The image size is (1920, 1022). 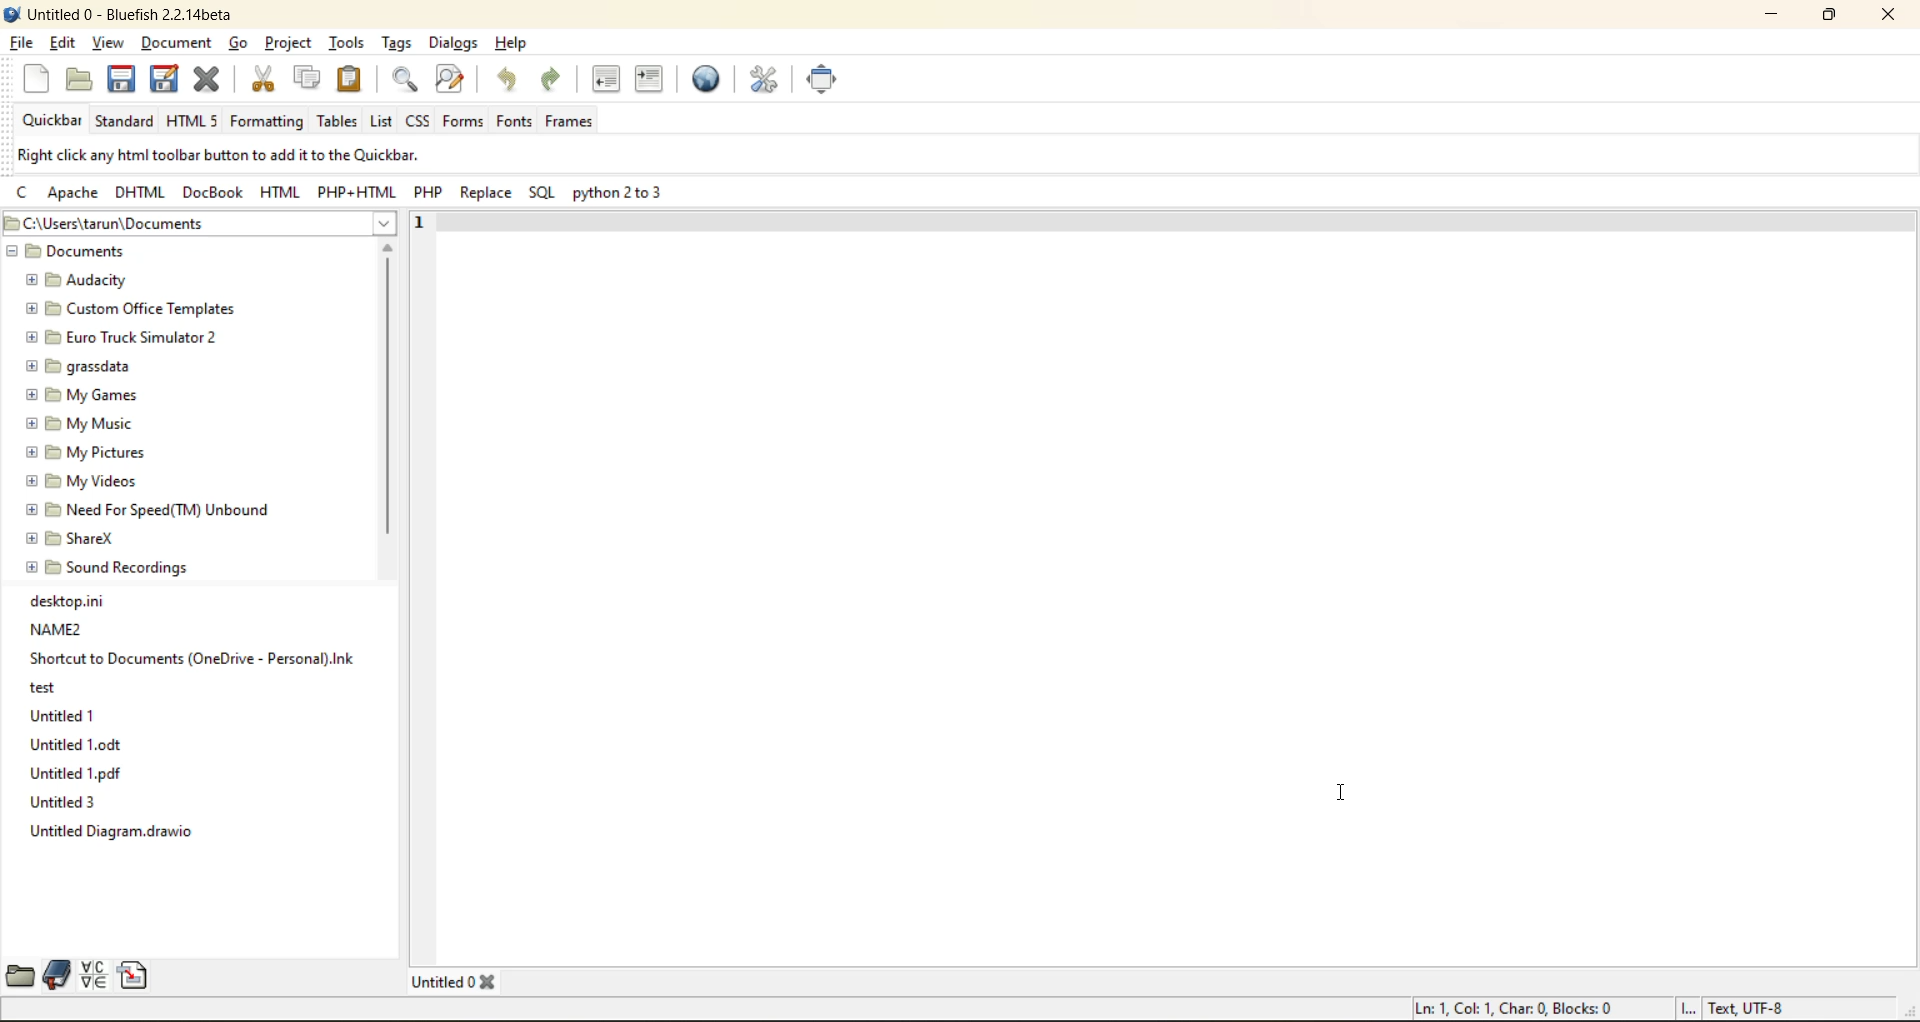 I want to click on open, so click(x=77, y=80).